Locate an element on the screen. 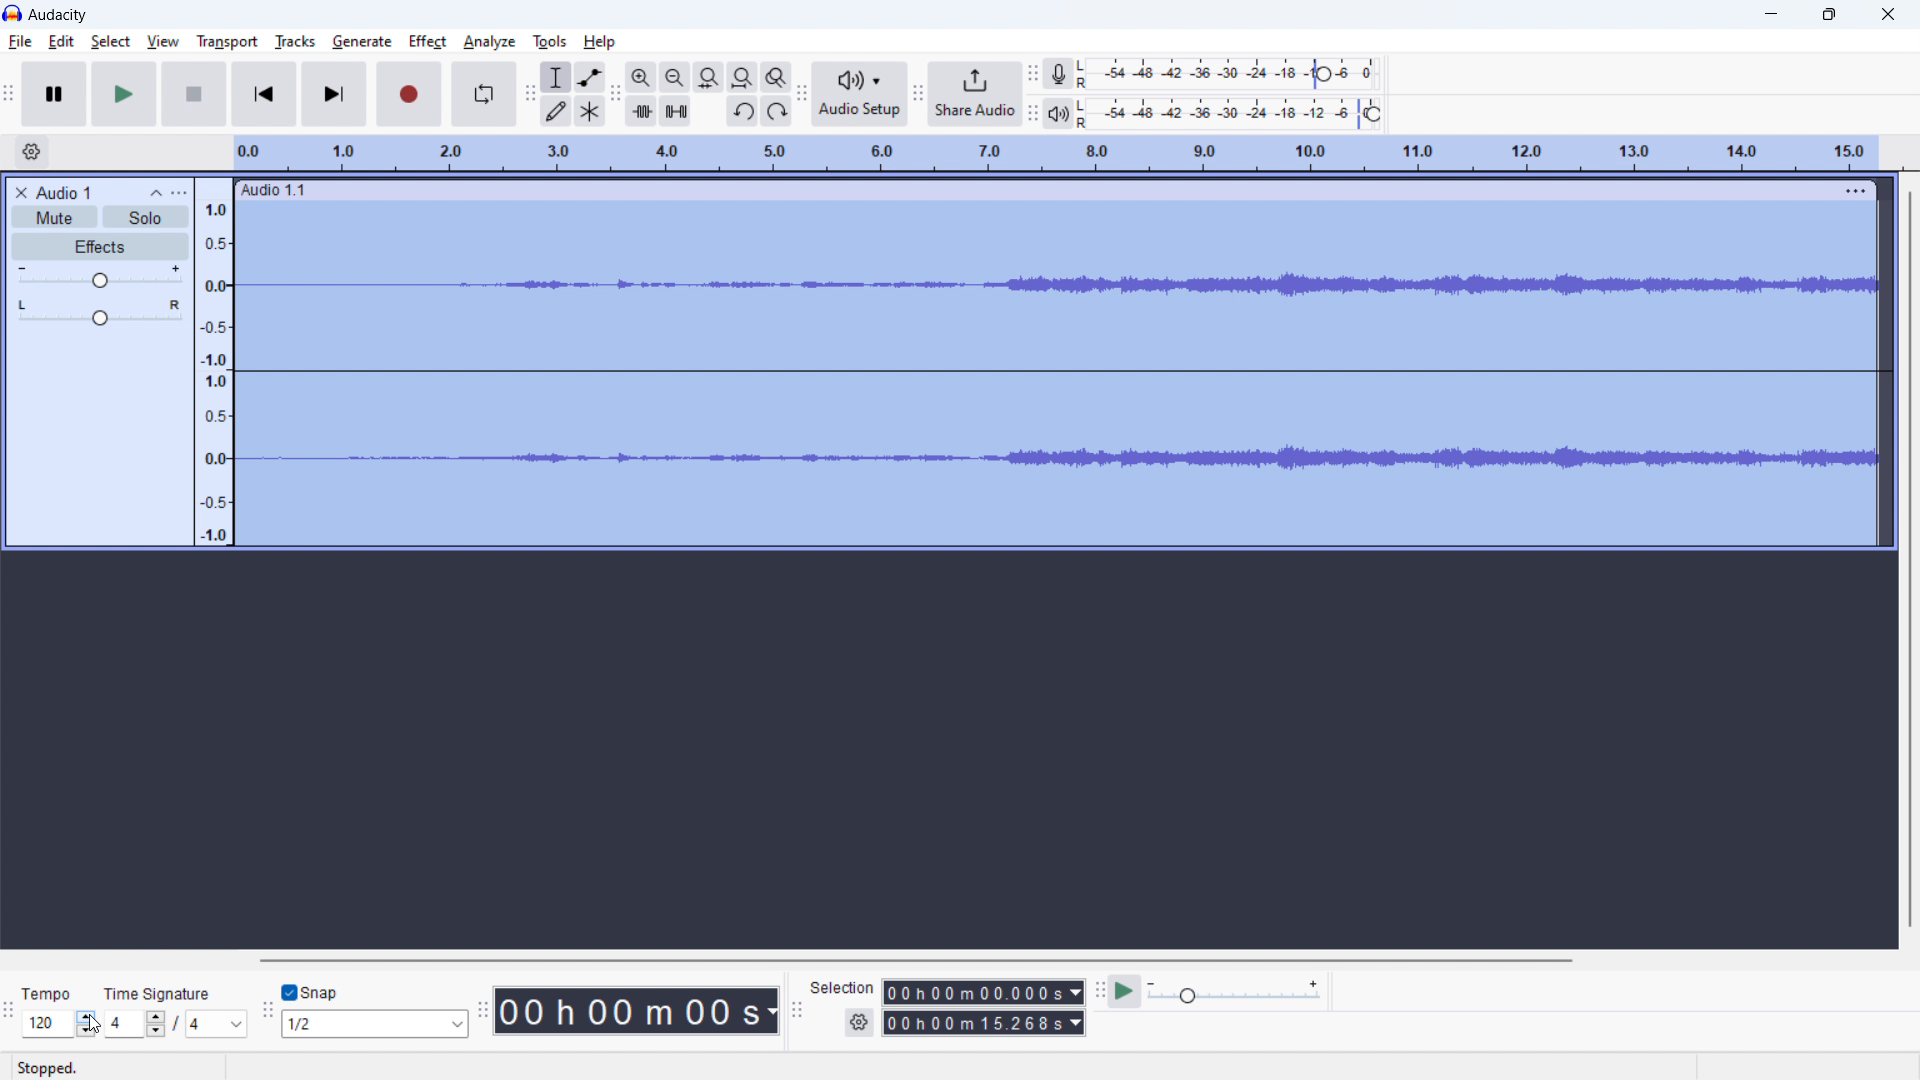 This screenshot has height=1080, width=1920. zoom out is located at coordinates (641, 77).